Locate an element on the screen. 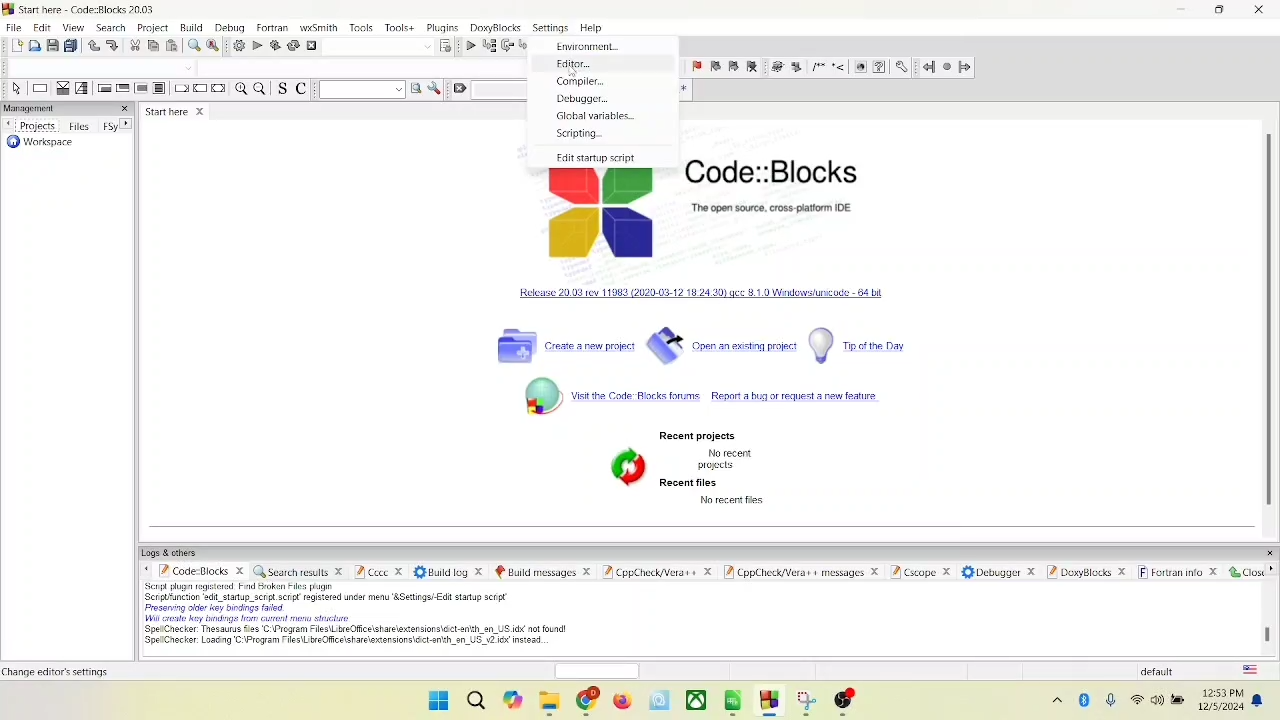 The height and width of the screenshot is (720, 1280). microphone is located at coordinates (1112, 702).